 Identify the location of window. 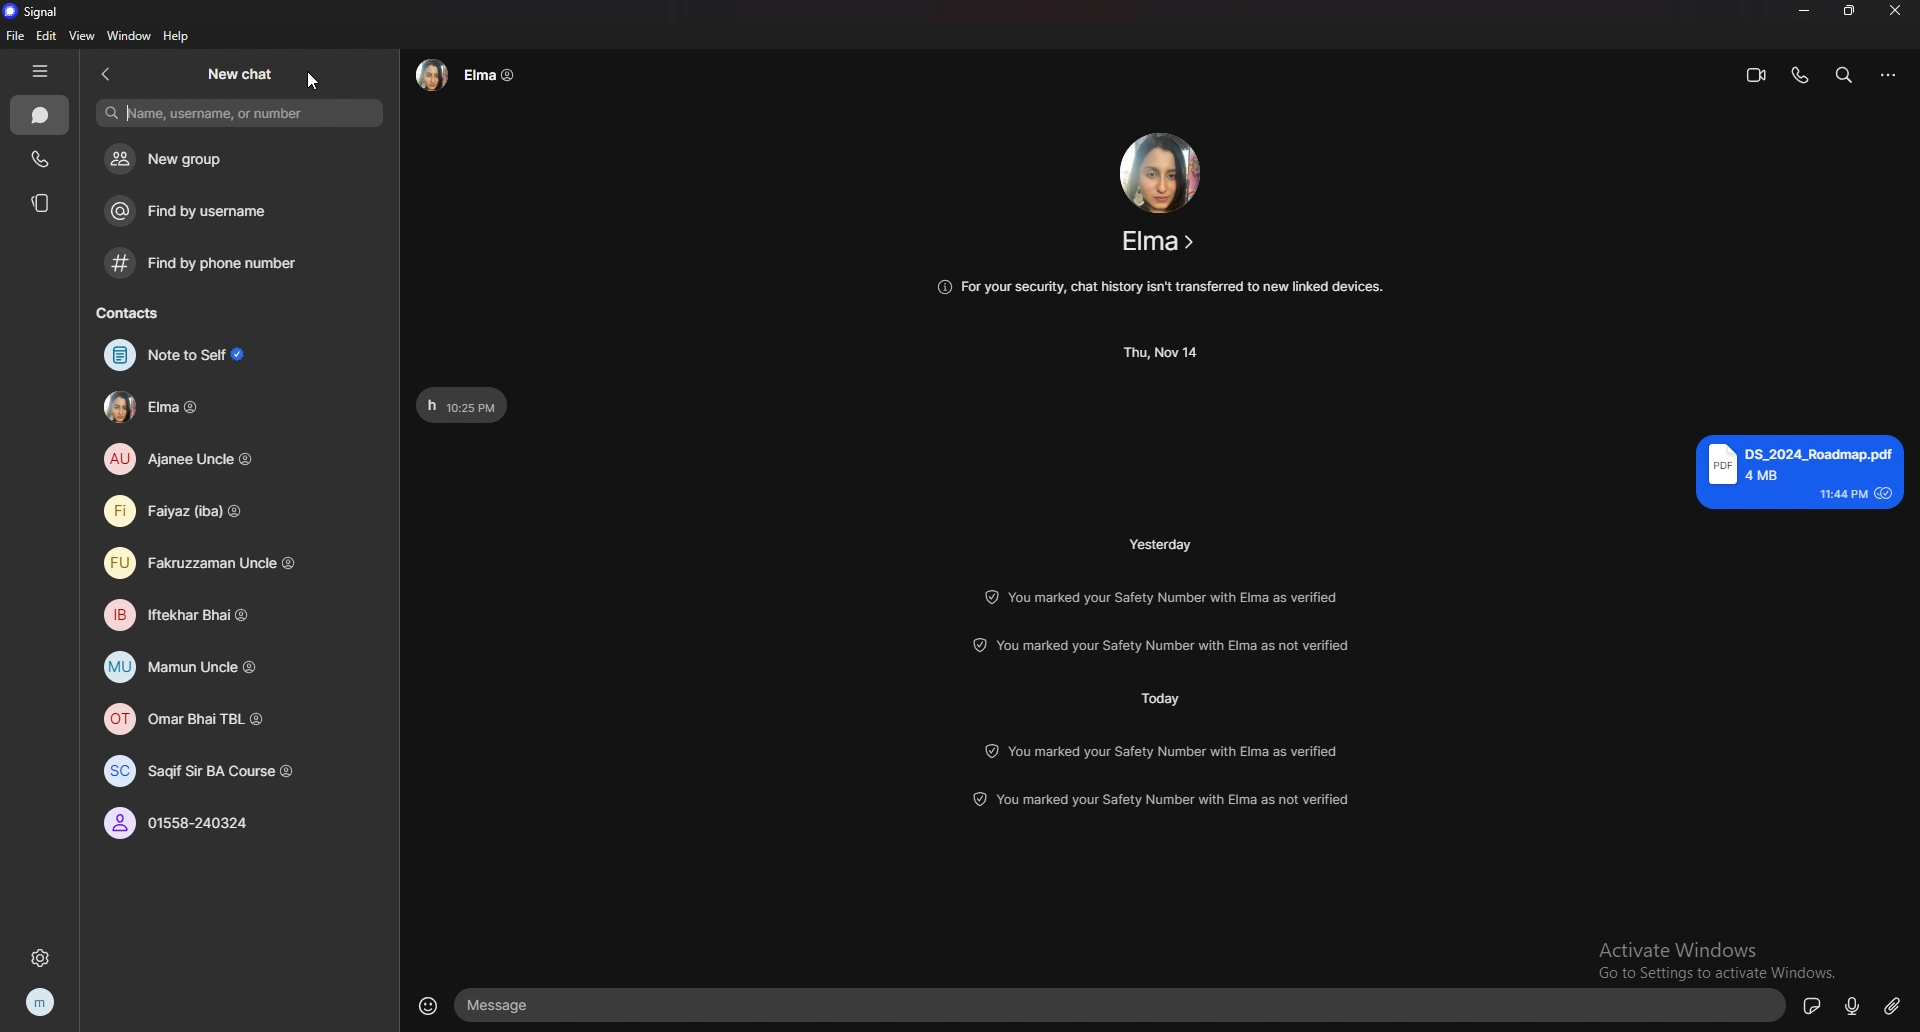
(129, 36).